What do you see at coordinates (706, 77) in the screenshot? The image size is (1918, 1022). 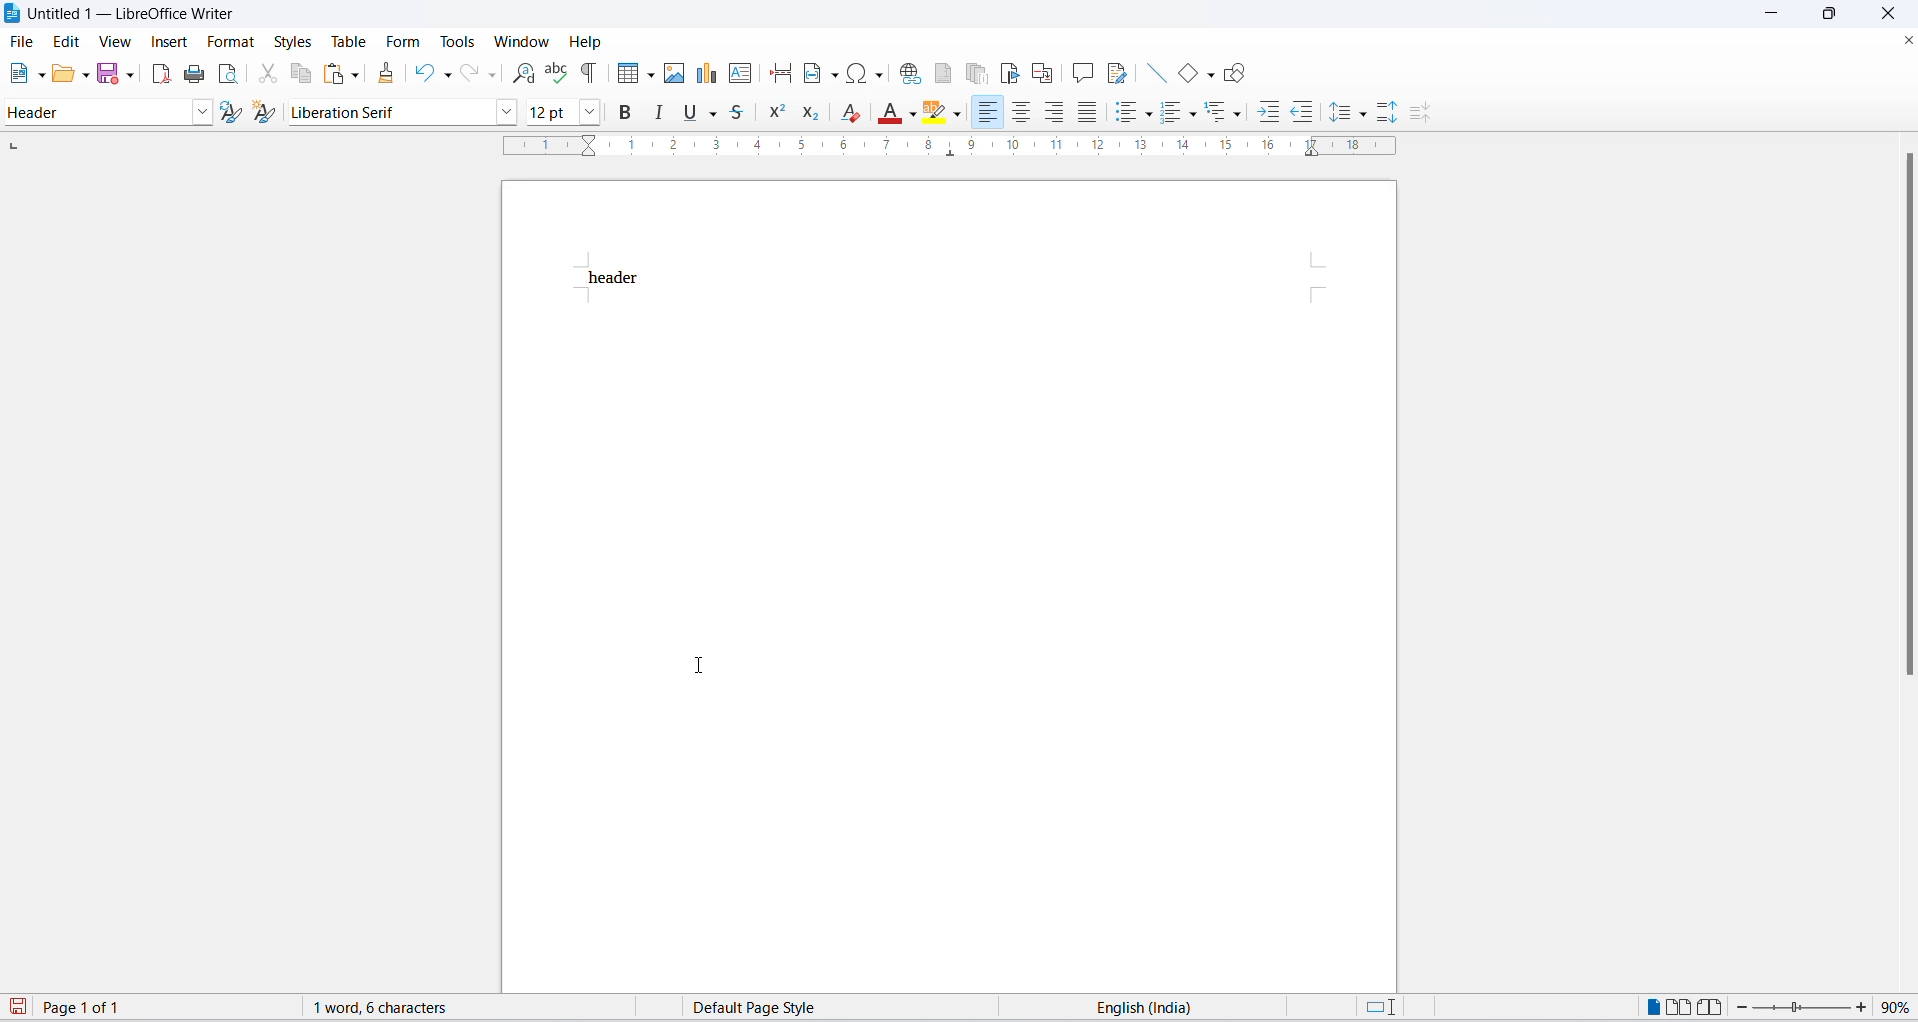 I see `insert chat` at bounding box center [706, 77].